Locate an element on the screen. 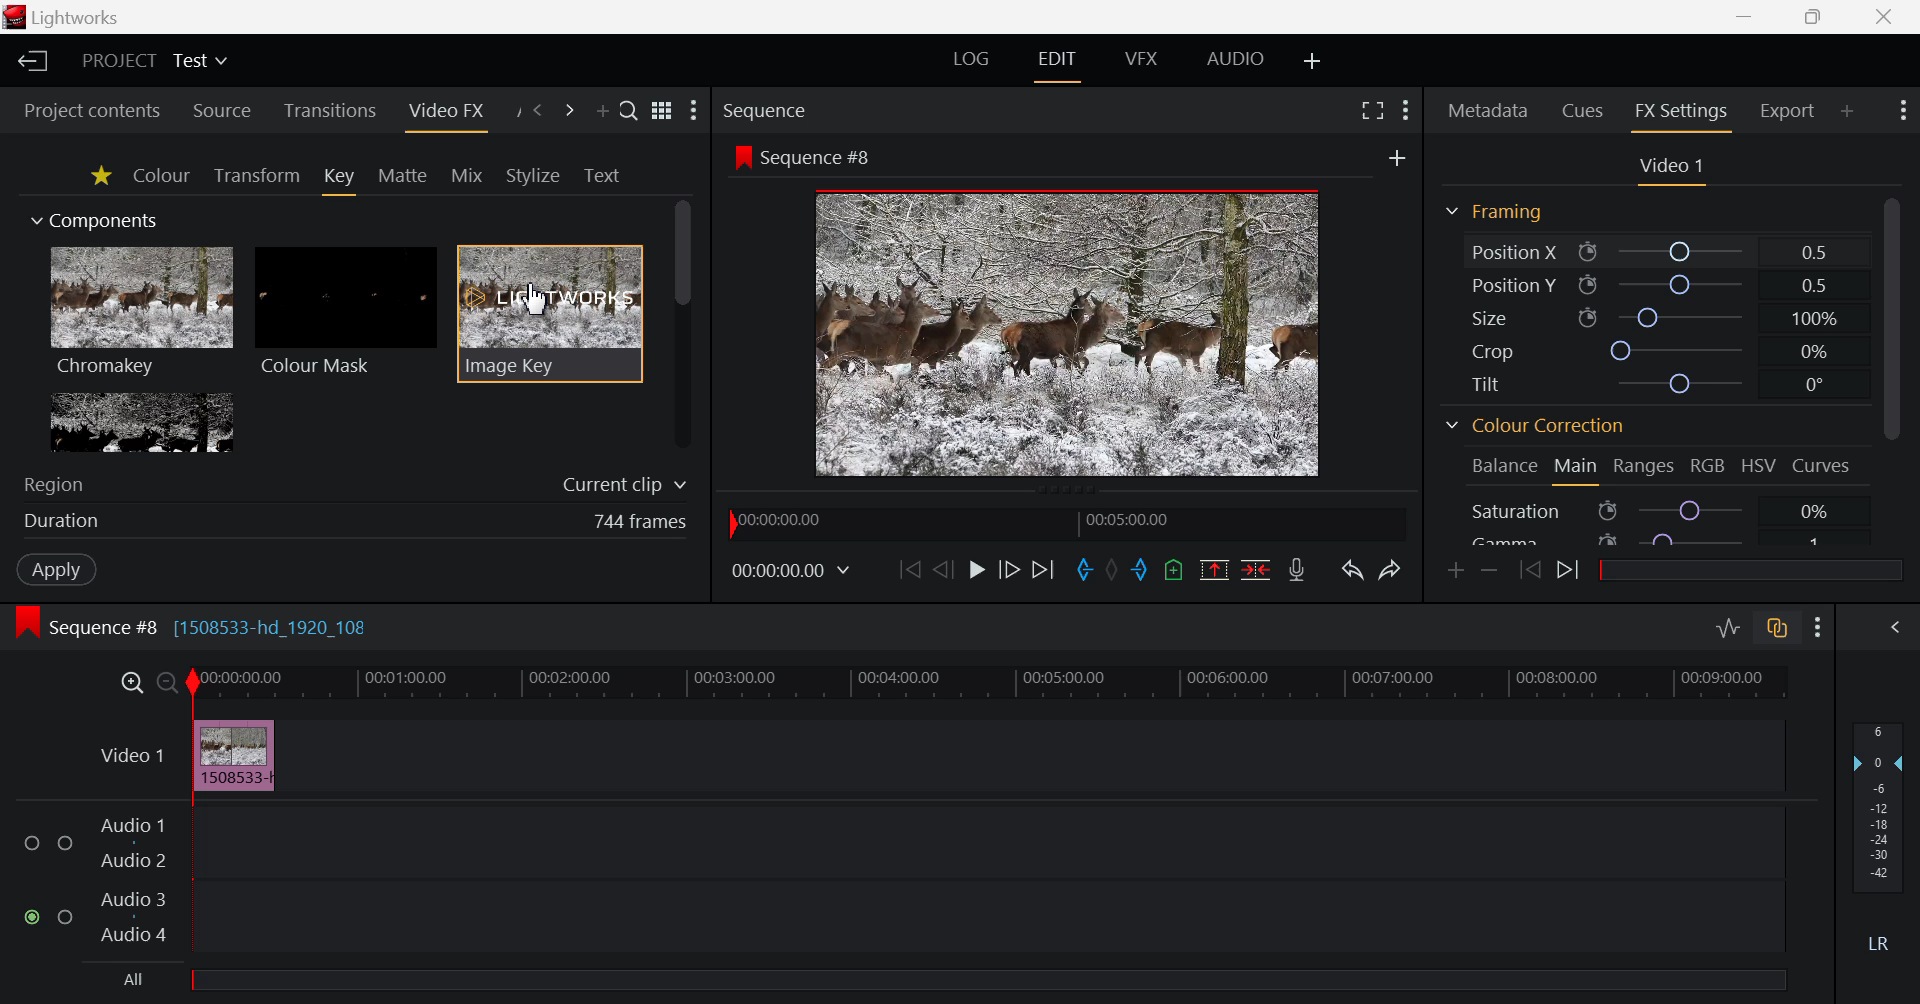  Key is located at coordinates (340, 181).